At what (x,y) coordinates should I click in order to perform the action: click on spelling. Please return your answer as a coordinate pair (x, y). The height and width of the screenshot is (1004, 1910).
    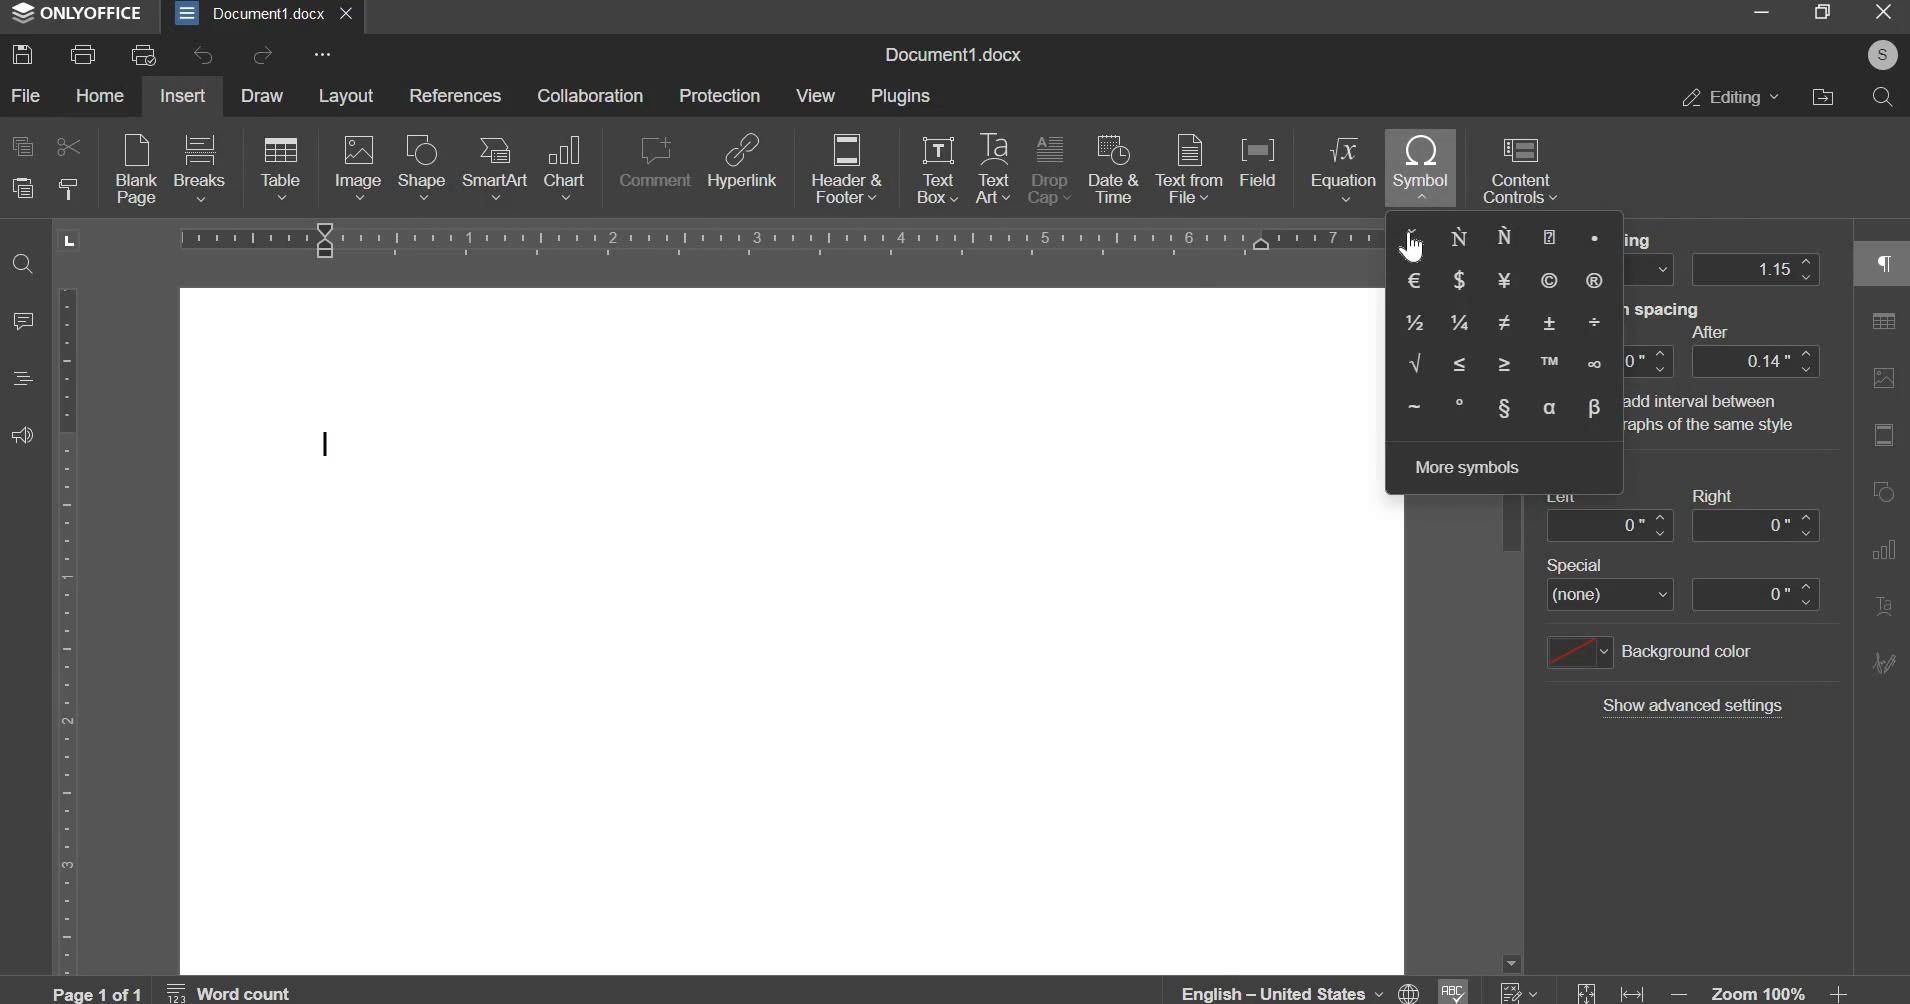
    Looking at the image, I should click on (1451, 991).